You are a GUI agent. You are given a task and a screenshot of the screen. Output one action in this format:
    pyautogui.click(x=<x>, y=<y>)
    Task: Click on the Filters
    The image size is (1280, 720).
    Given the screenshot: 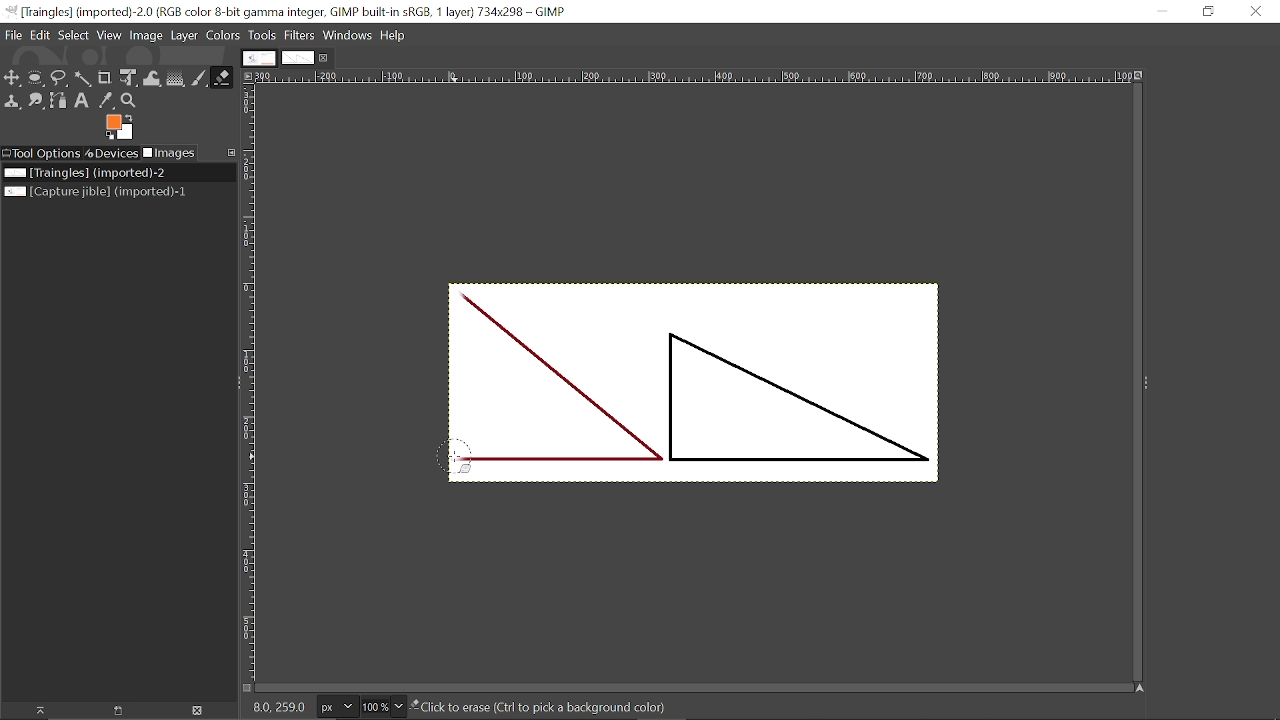 What is the action you would take?
    pyautogui.click(x=300, y=36)
    